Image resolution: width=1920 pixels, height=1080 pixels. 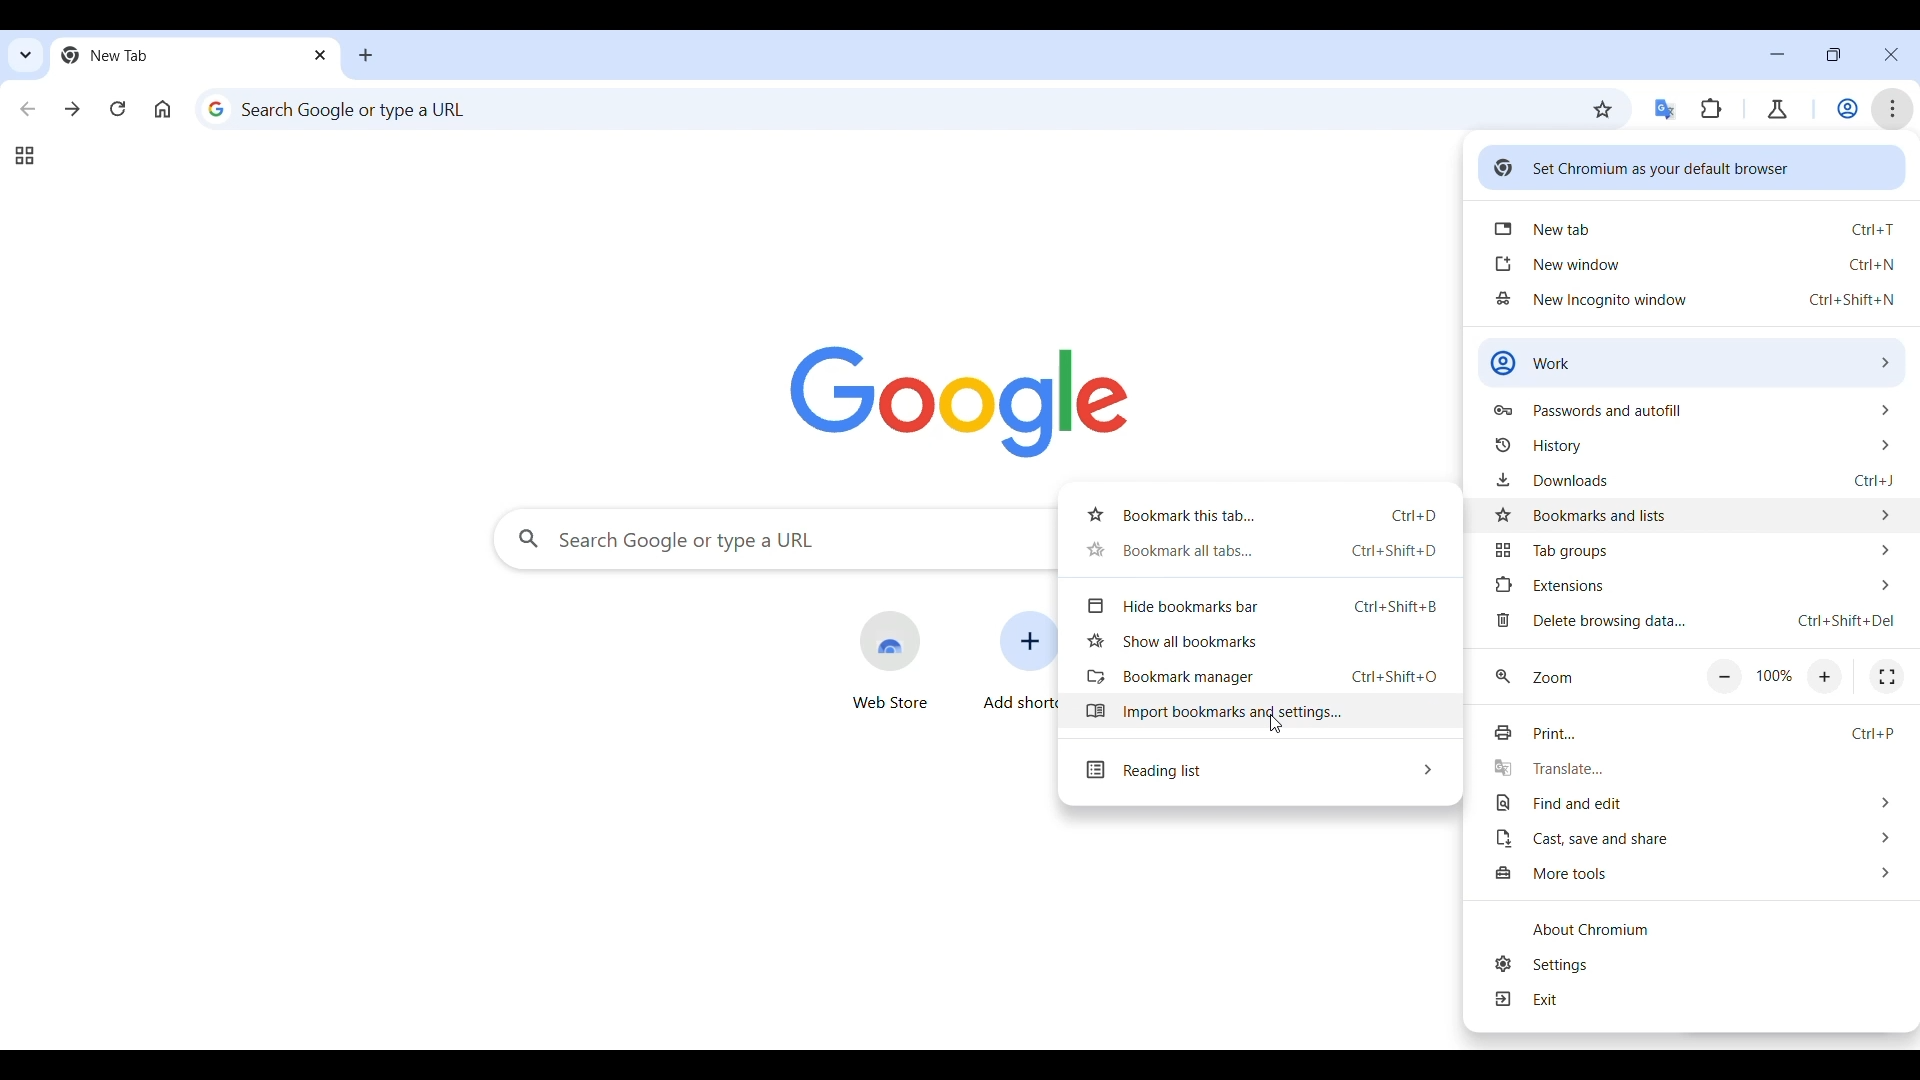 I want to click on Bookmark this tab, so click(x=1258, y=515).